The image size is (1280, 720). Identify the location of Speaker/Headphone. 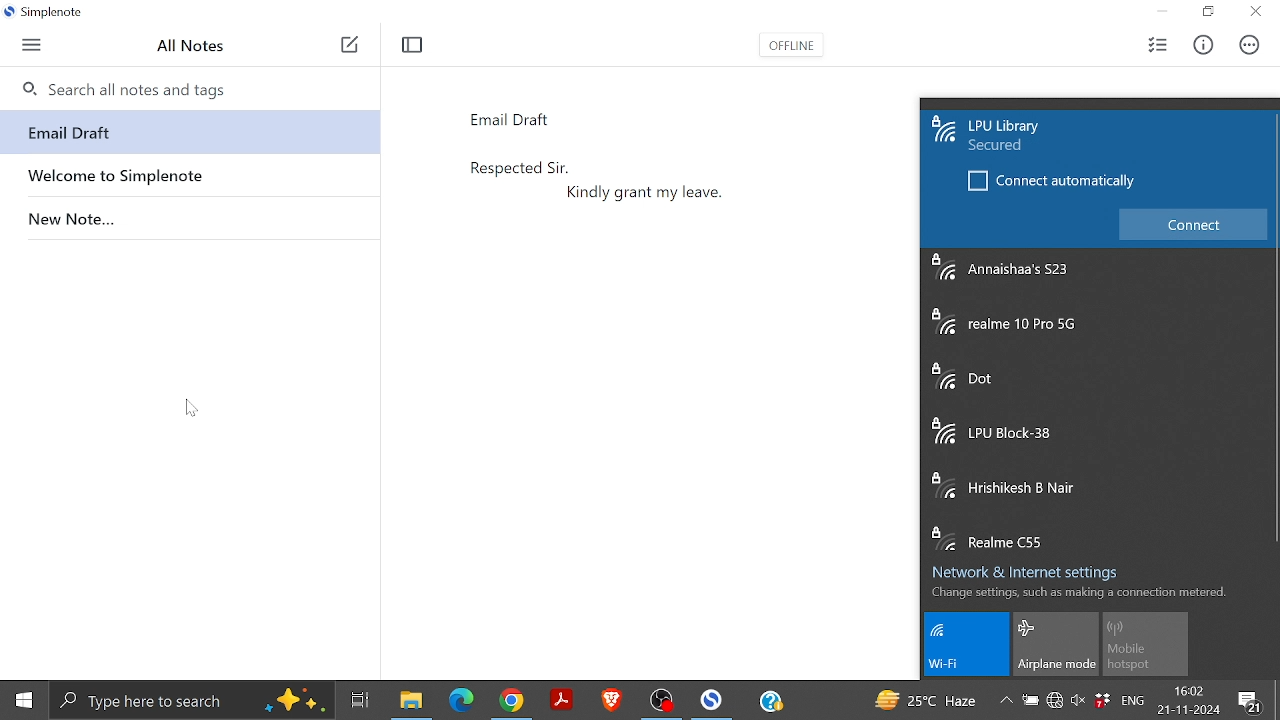
(1077, 704).